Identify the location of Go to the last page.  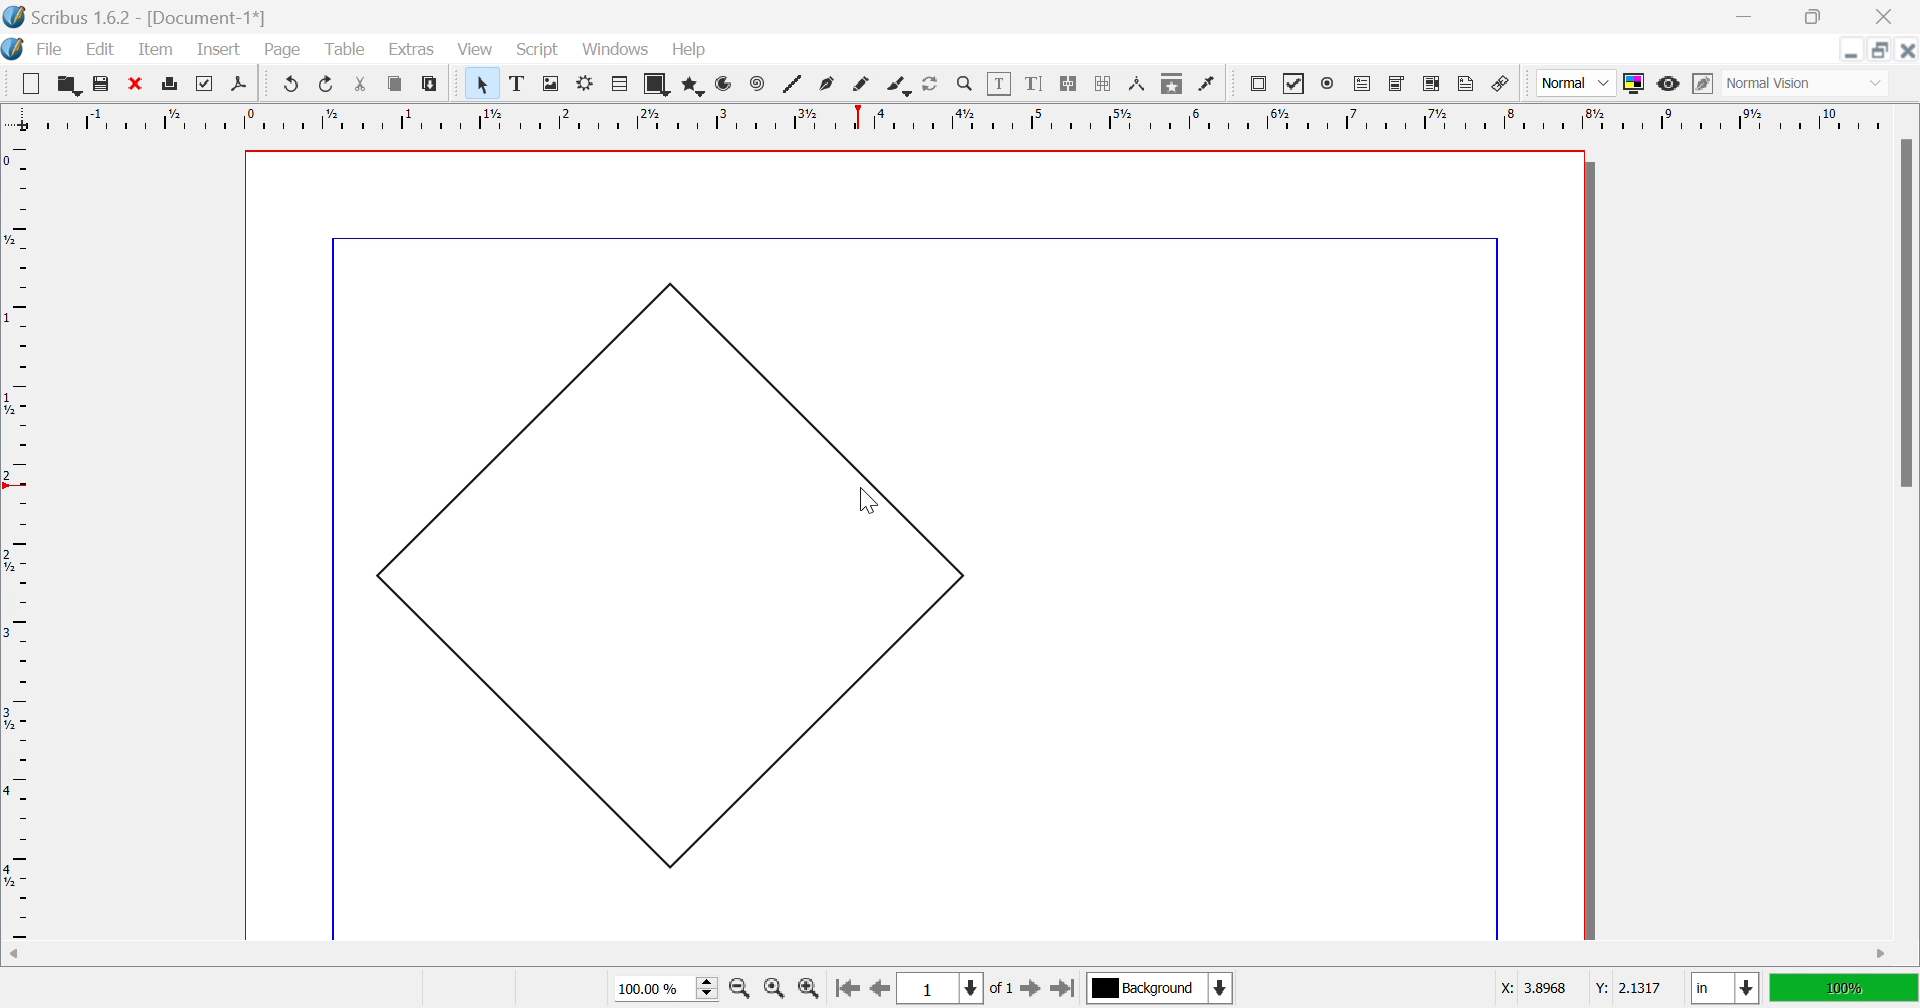
(1062, 992).